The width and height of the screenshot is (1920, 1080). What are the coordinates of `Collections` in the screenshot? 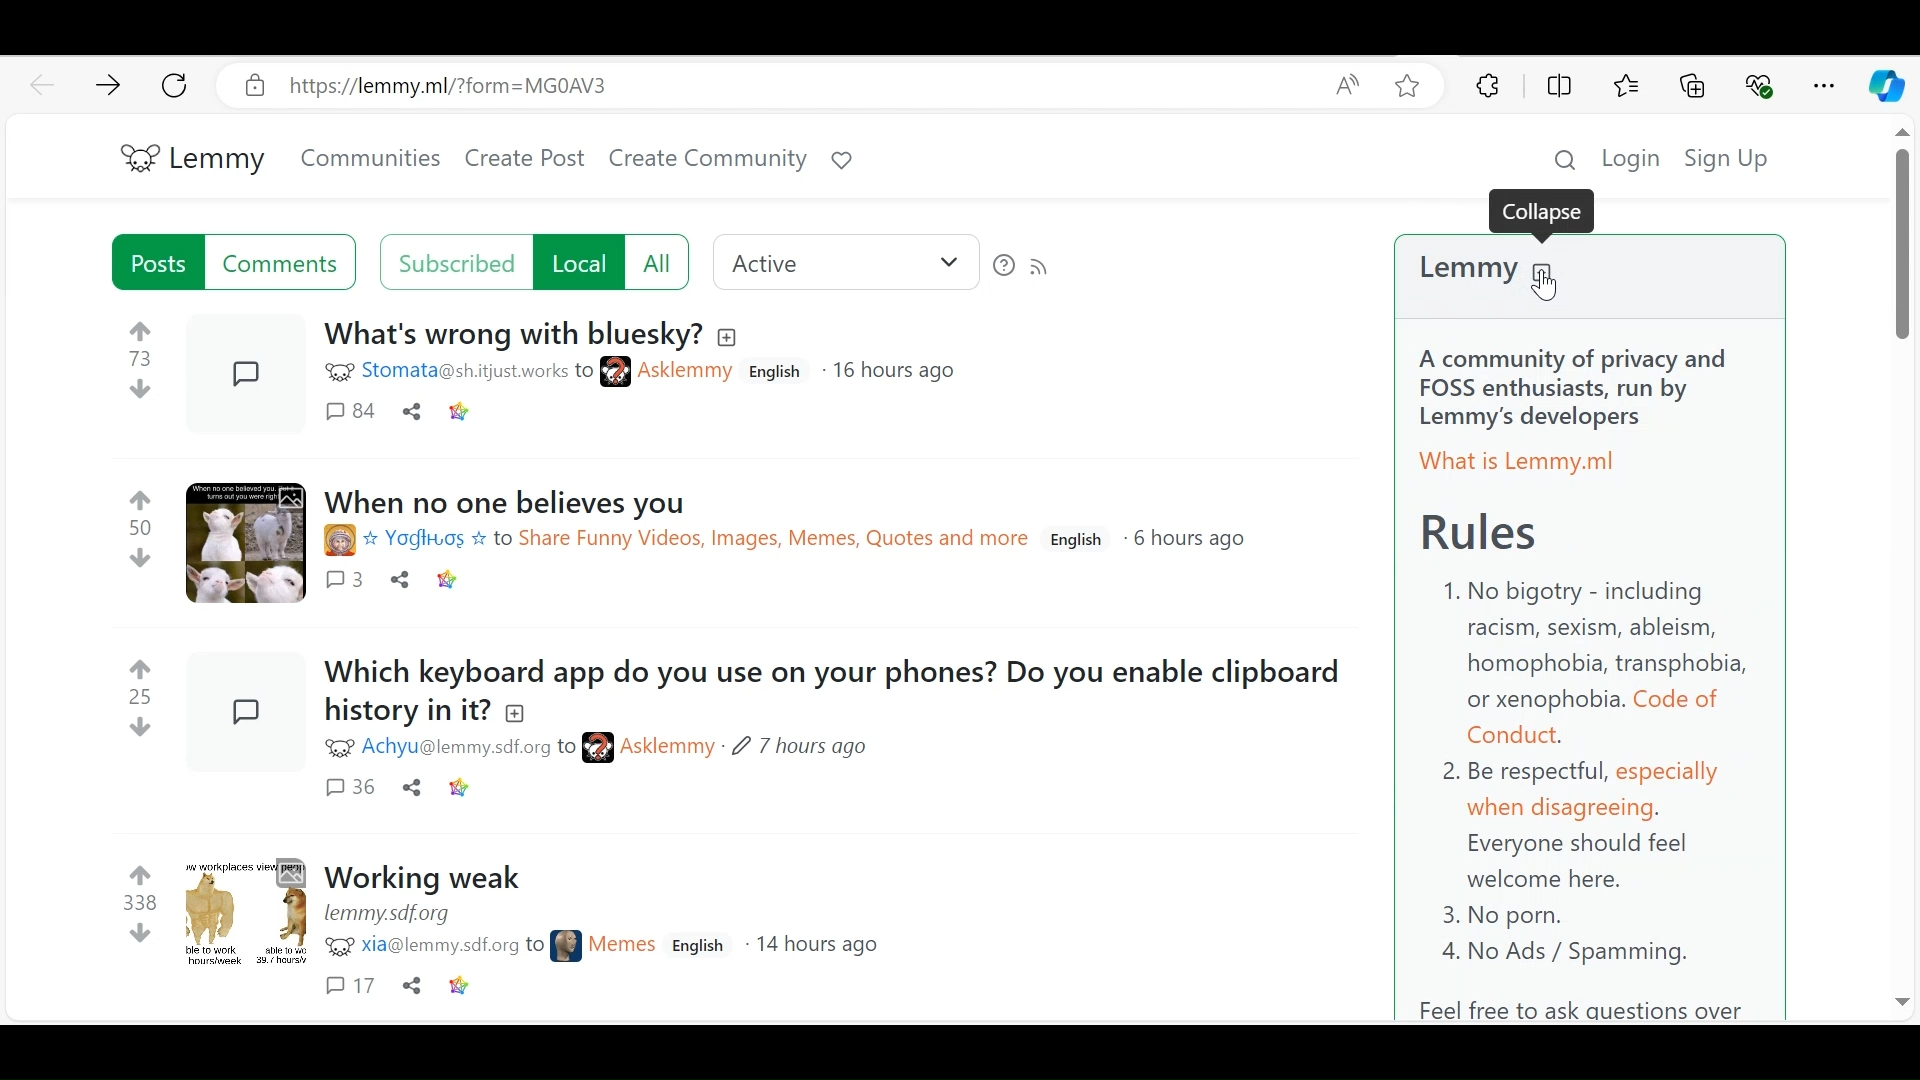 It's located at (1695, 86).